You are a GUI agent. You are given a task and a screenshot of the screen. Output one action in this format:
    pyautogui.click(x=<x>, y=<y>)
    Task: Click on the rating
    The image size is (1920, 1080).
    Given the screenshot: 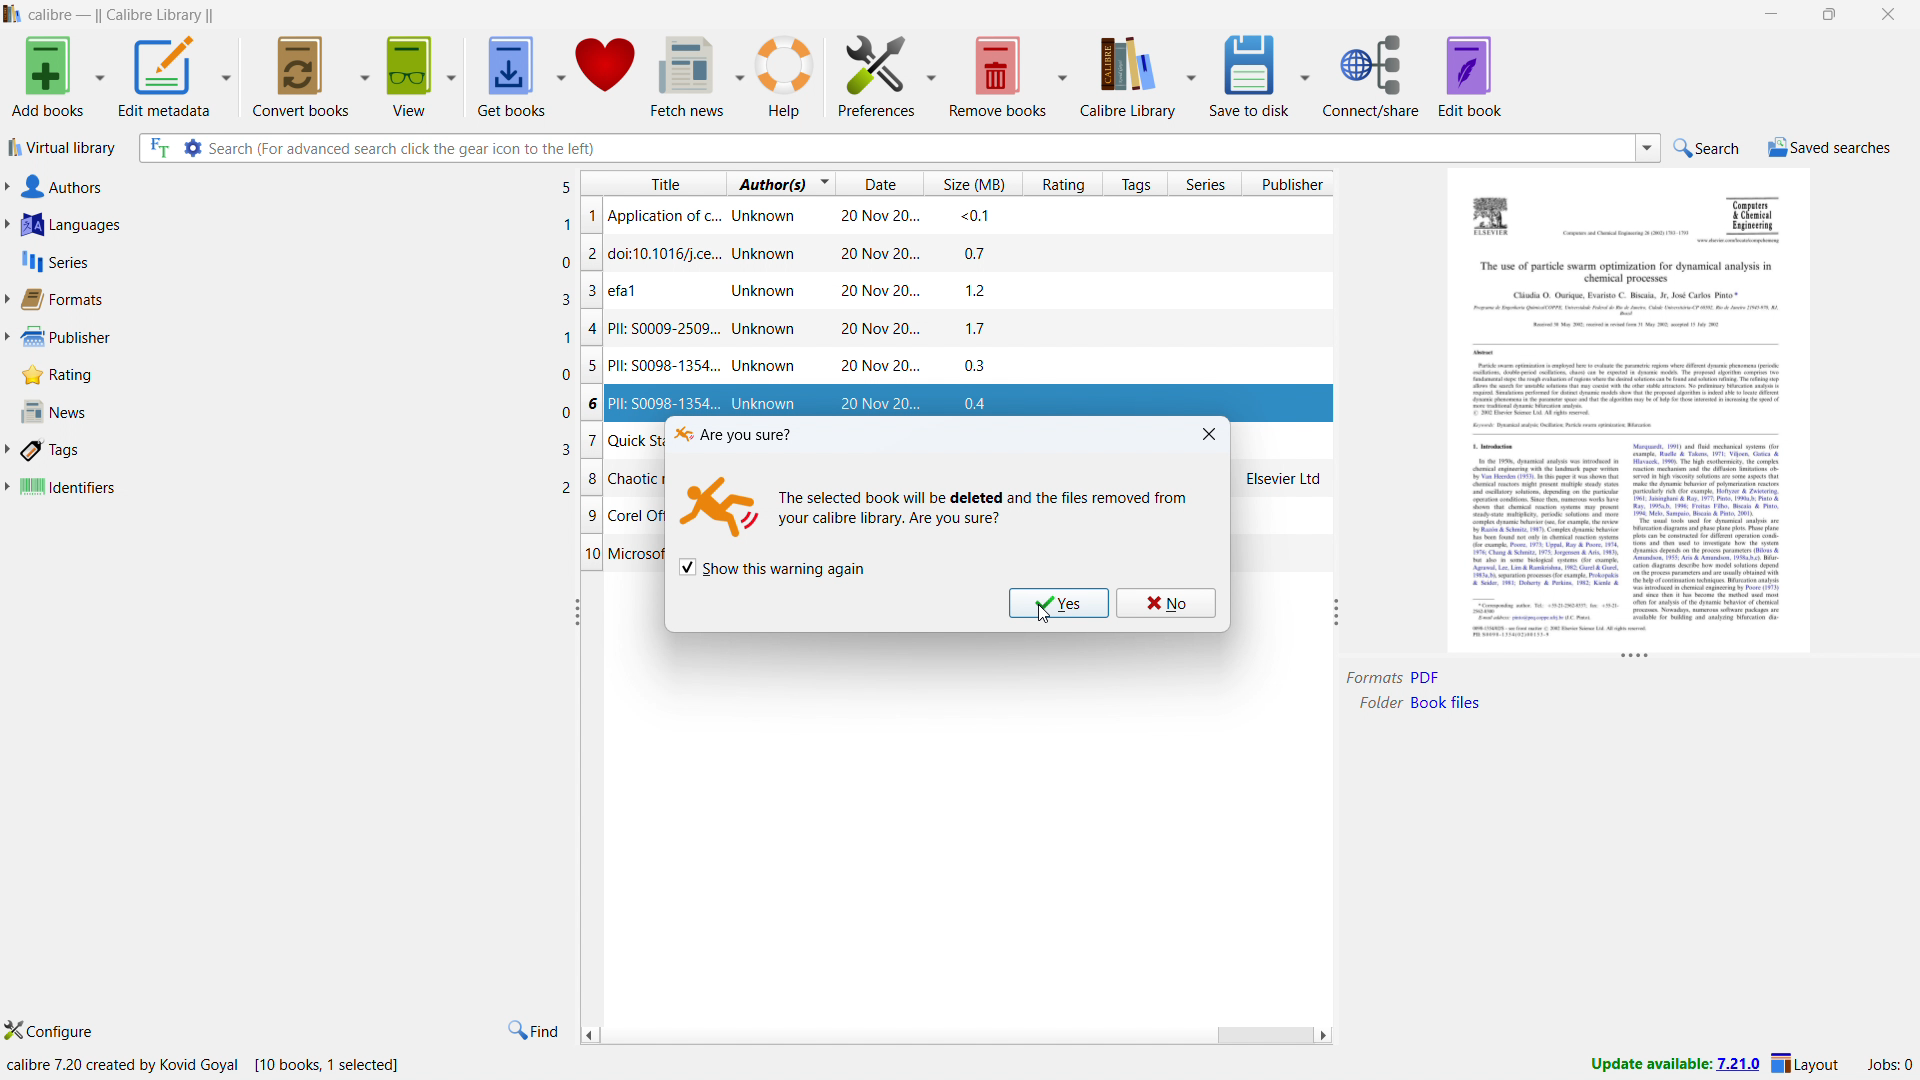 What is the action you would take?
    pyautogui.click(x=296, y=375)
    